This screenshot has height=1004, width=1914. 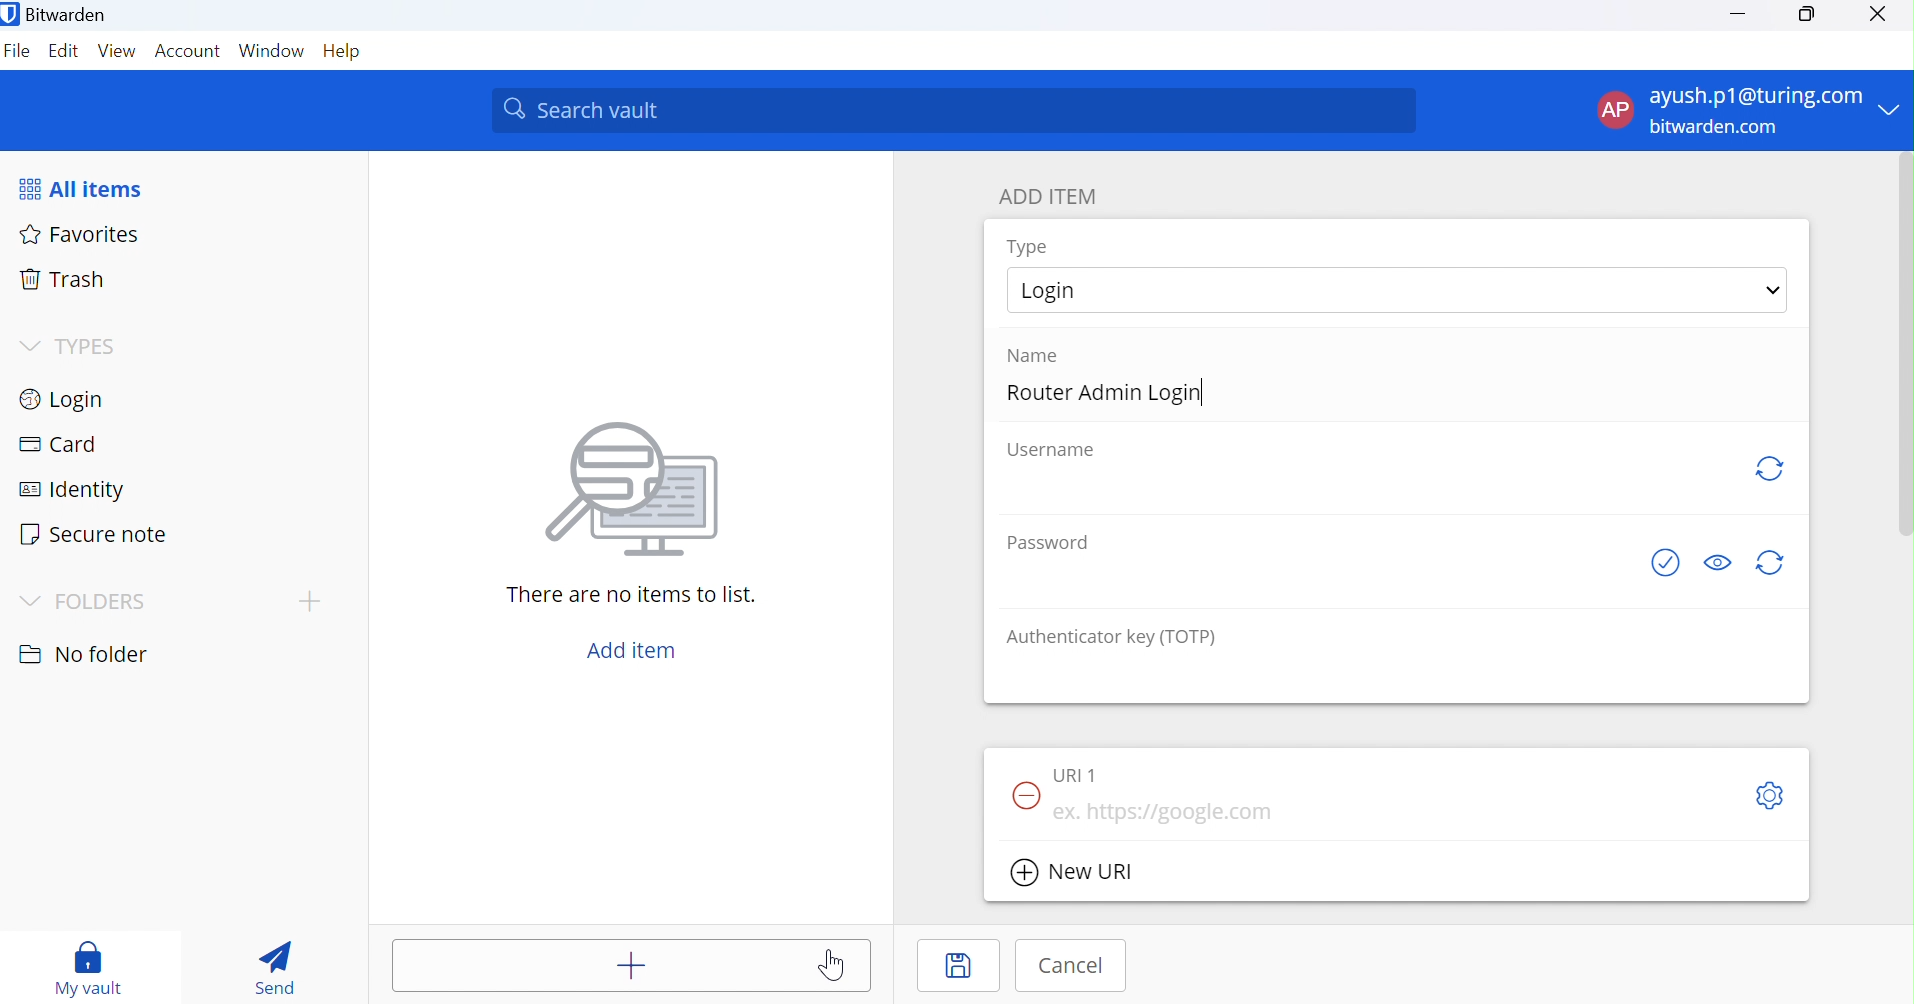 I want to click on https://google ta, so click(x=1168, y=813).